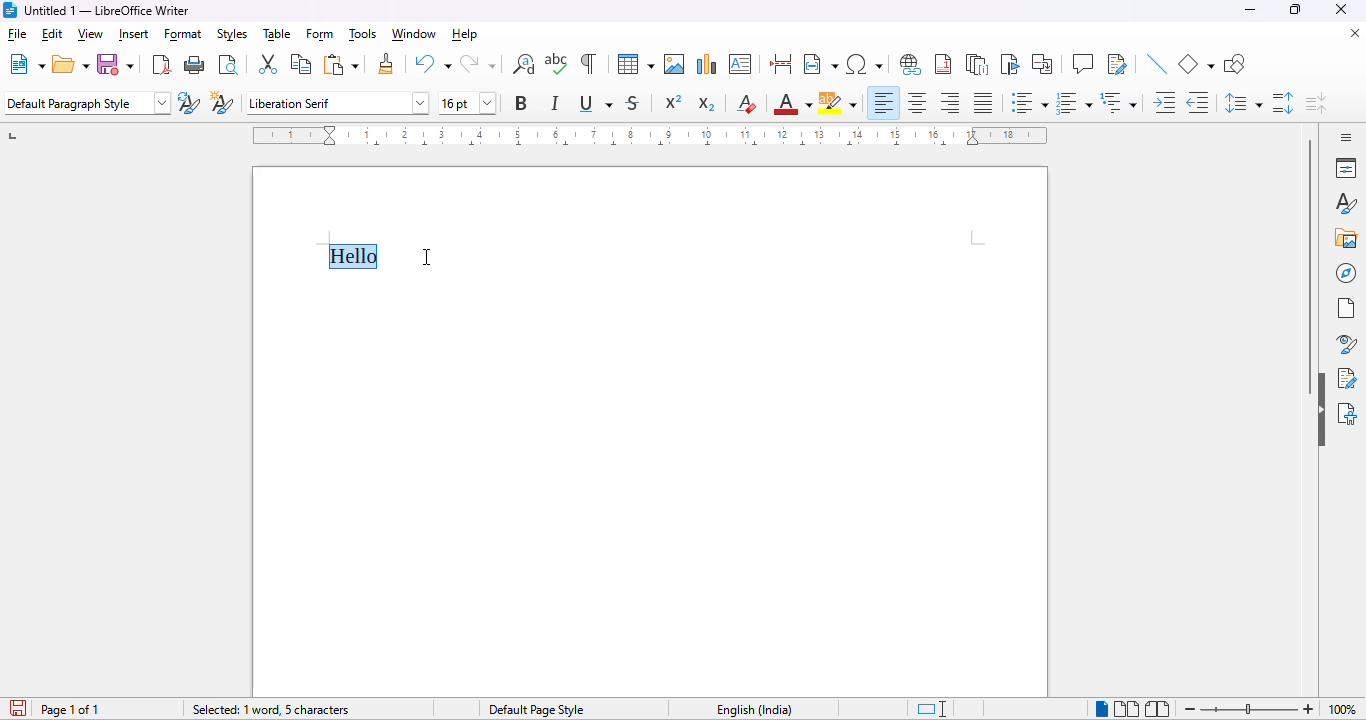 Image resolution: width=1366 pixels, height=720 pixels. What do you see at coordinates (1159, 709) in the screenshot?
I see `book view` at bounding box center [1159, 709].